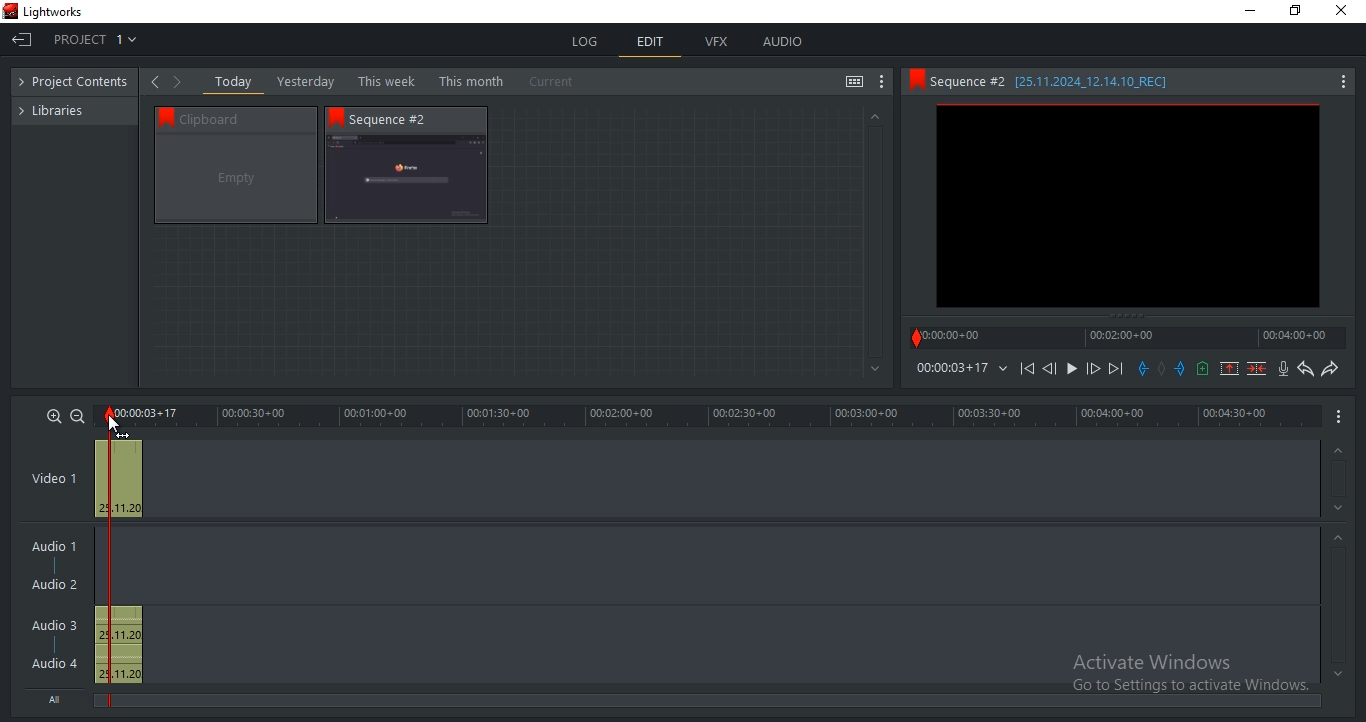  What do you see at coordinates (1341, 540) in the screenshot?
I see `Greyed out up arrow` at bounding box center [1341, 540].